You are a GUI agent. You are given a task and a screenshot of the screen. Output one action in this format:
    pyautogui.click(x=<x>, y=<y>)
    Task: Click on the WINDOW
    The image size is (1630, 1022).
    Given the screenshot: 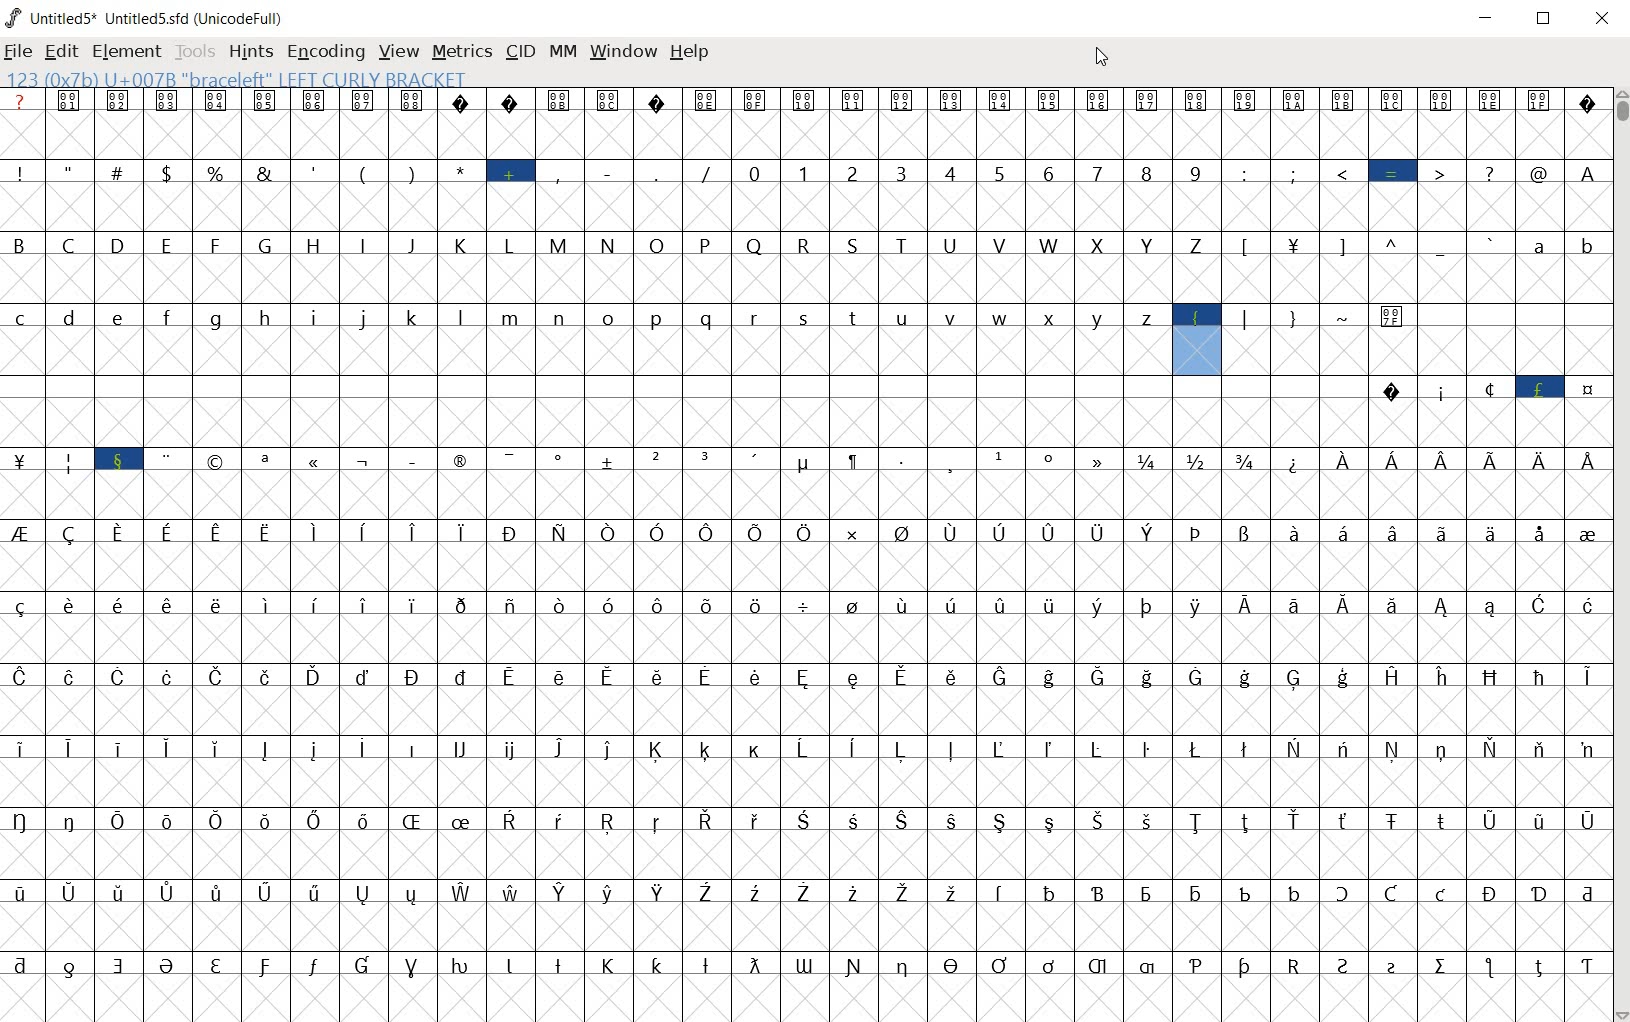 What is the action you would take?
    pyautogui.click(x=624, y=50)
    